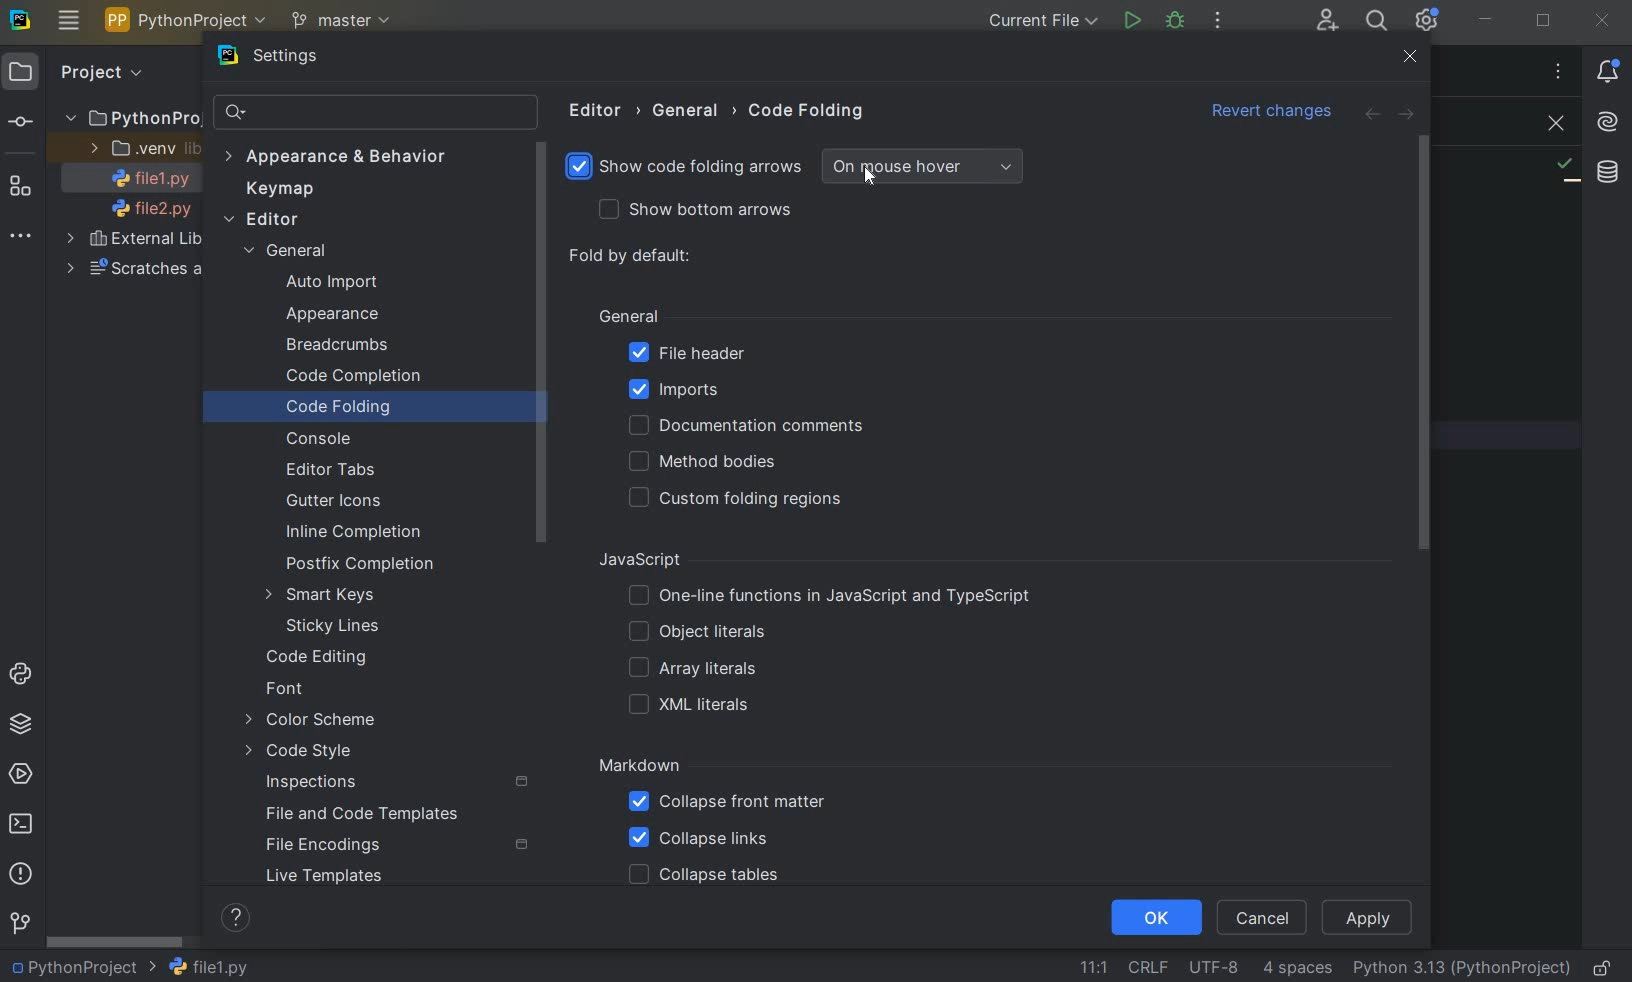 Image resolution: width=1632 pixels, height=982 pixels. I want to click on CODE STYLE, so click(331, 751).